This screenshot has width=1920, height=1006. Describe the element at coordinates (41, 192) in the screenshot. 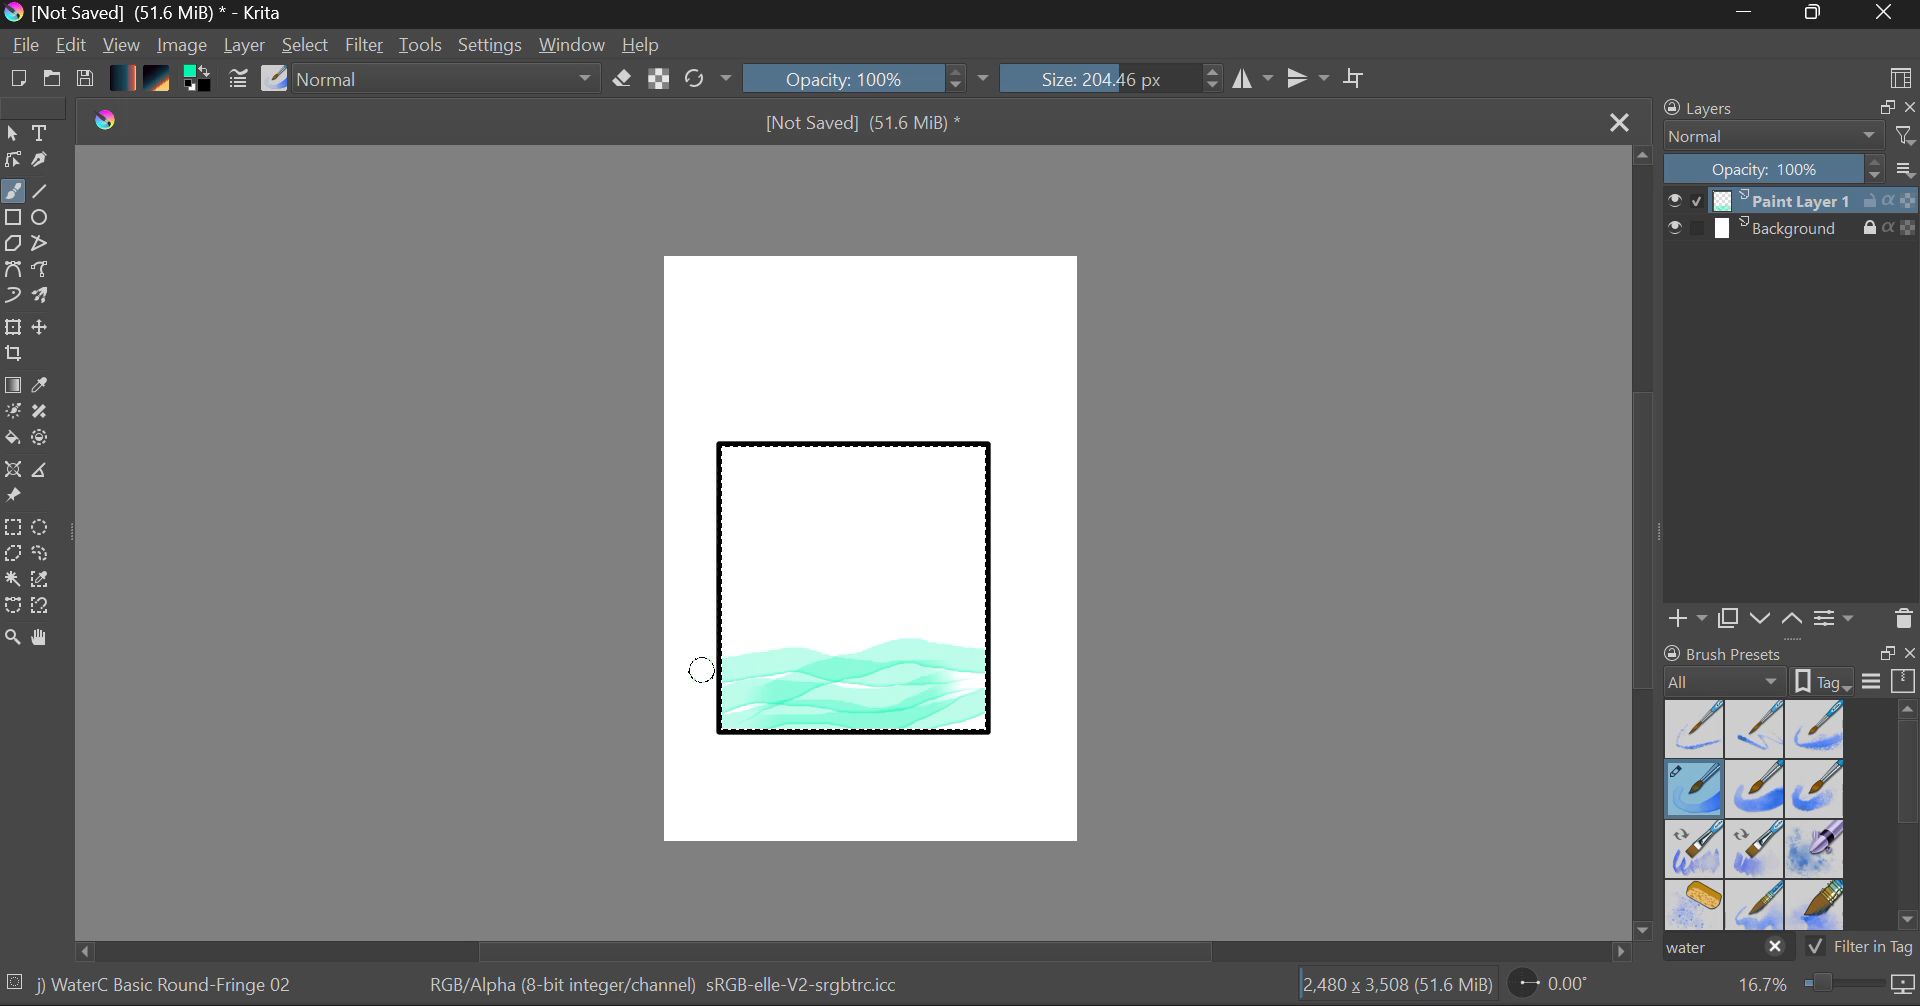

I see `Line` at that location.